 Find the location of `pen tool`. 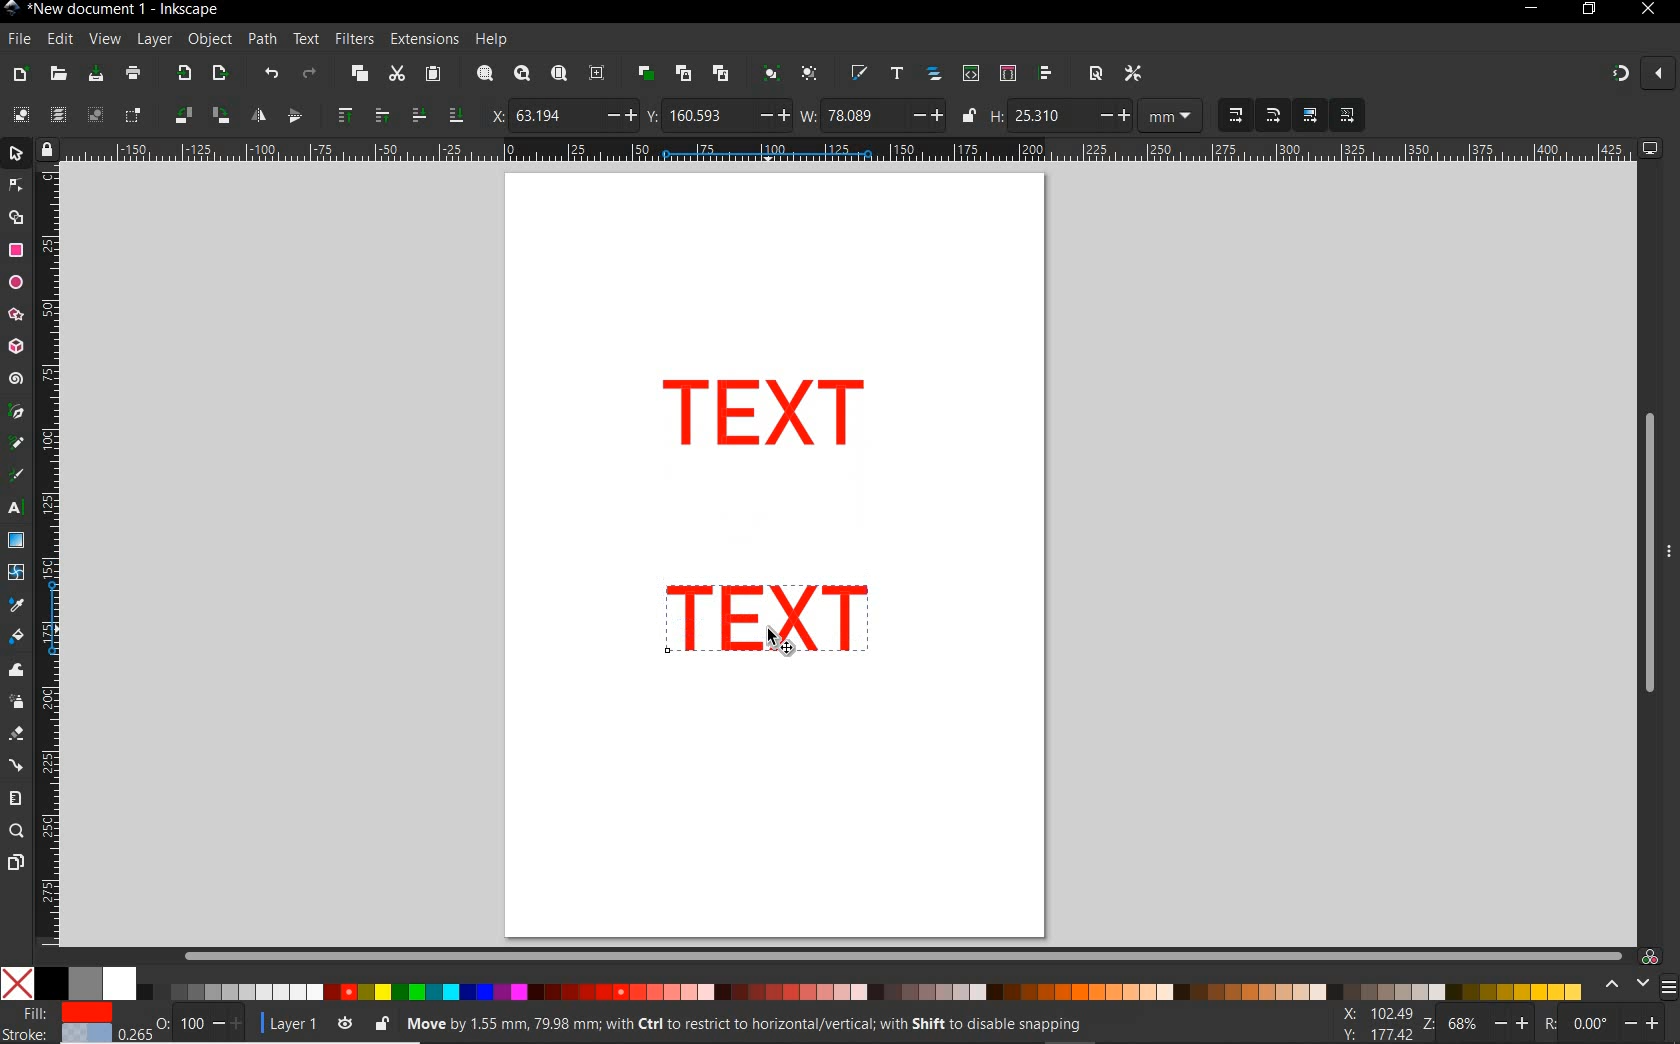

pen tool is located at coordinates (15, 412).